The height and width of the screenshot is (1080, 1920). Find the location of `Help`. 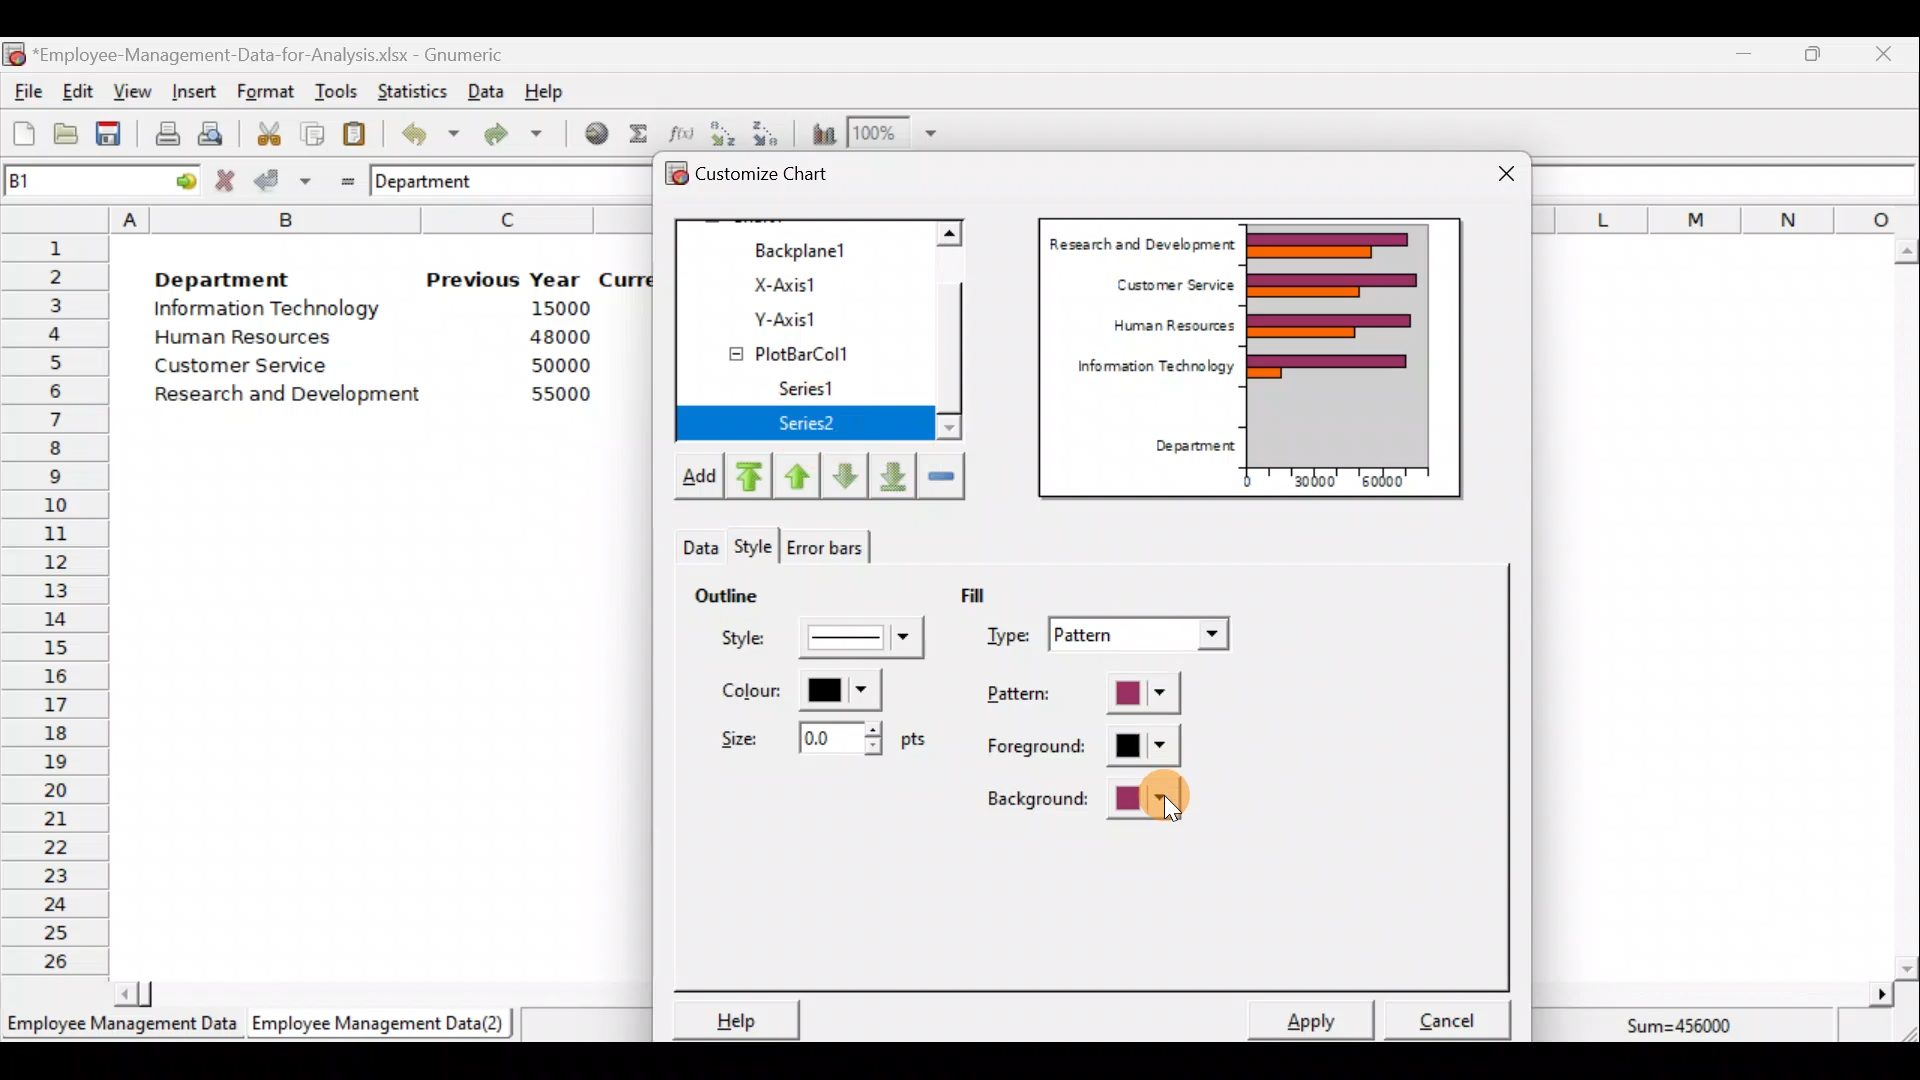

Help is located at coordinates (733, 1019).